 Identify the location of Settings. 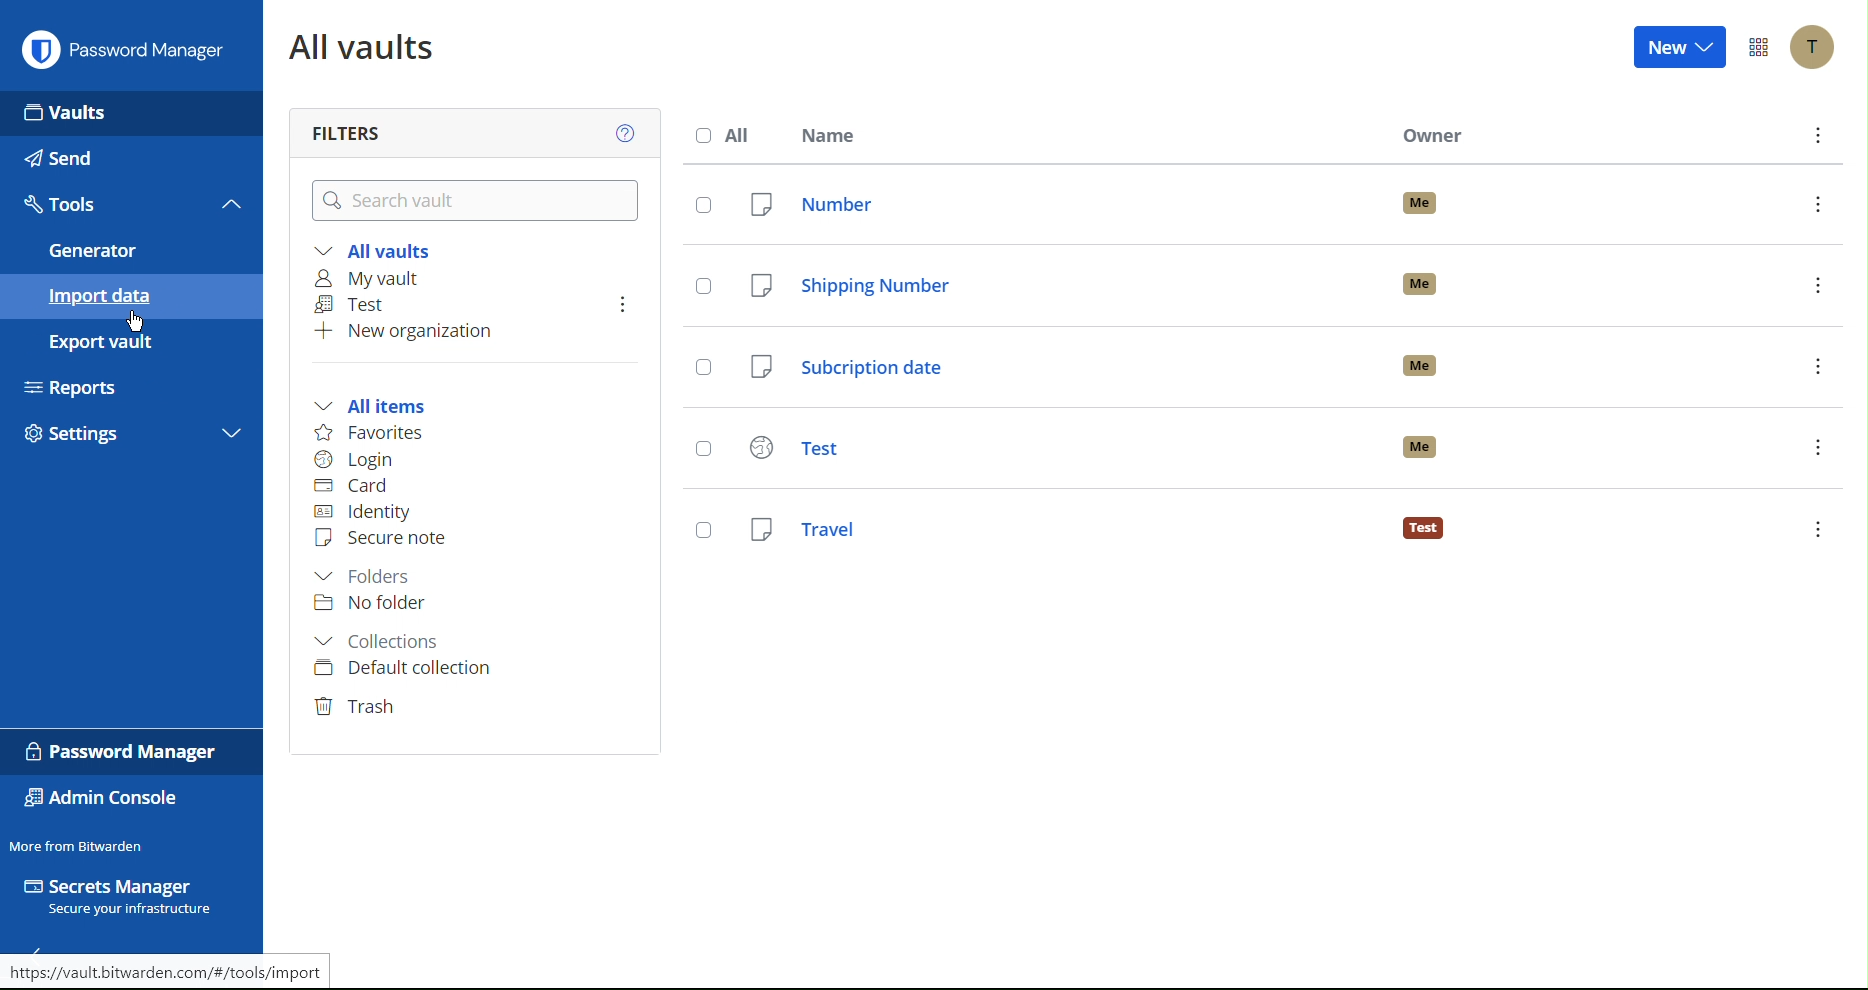
(107, 438).